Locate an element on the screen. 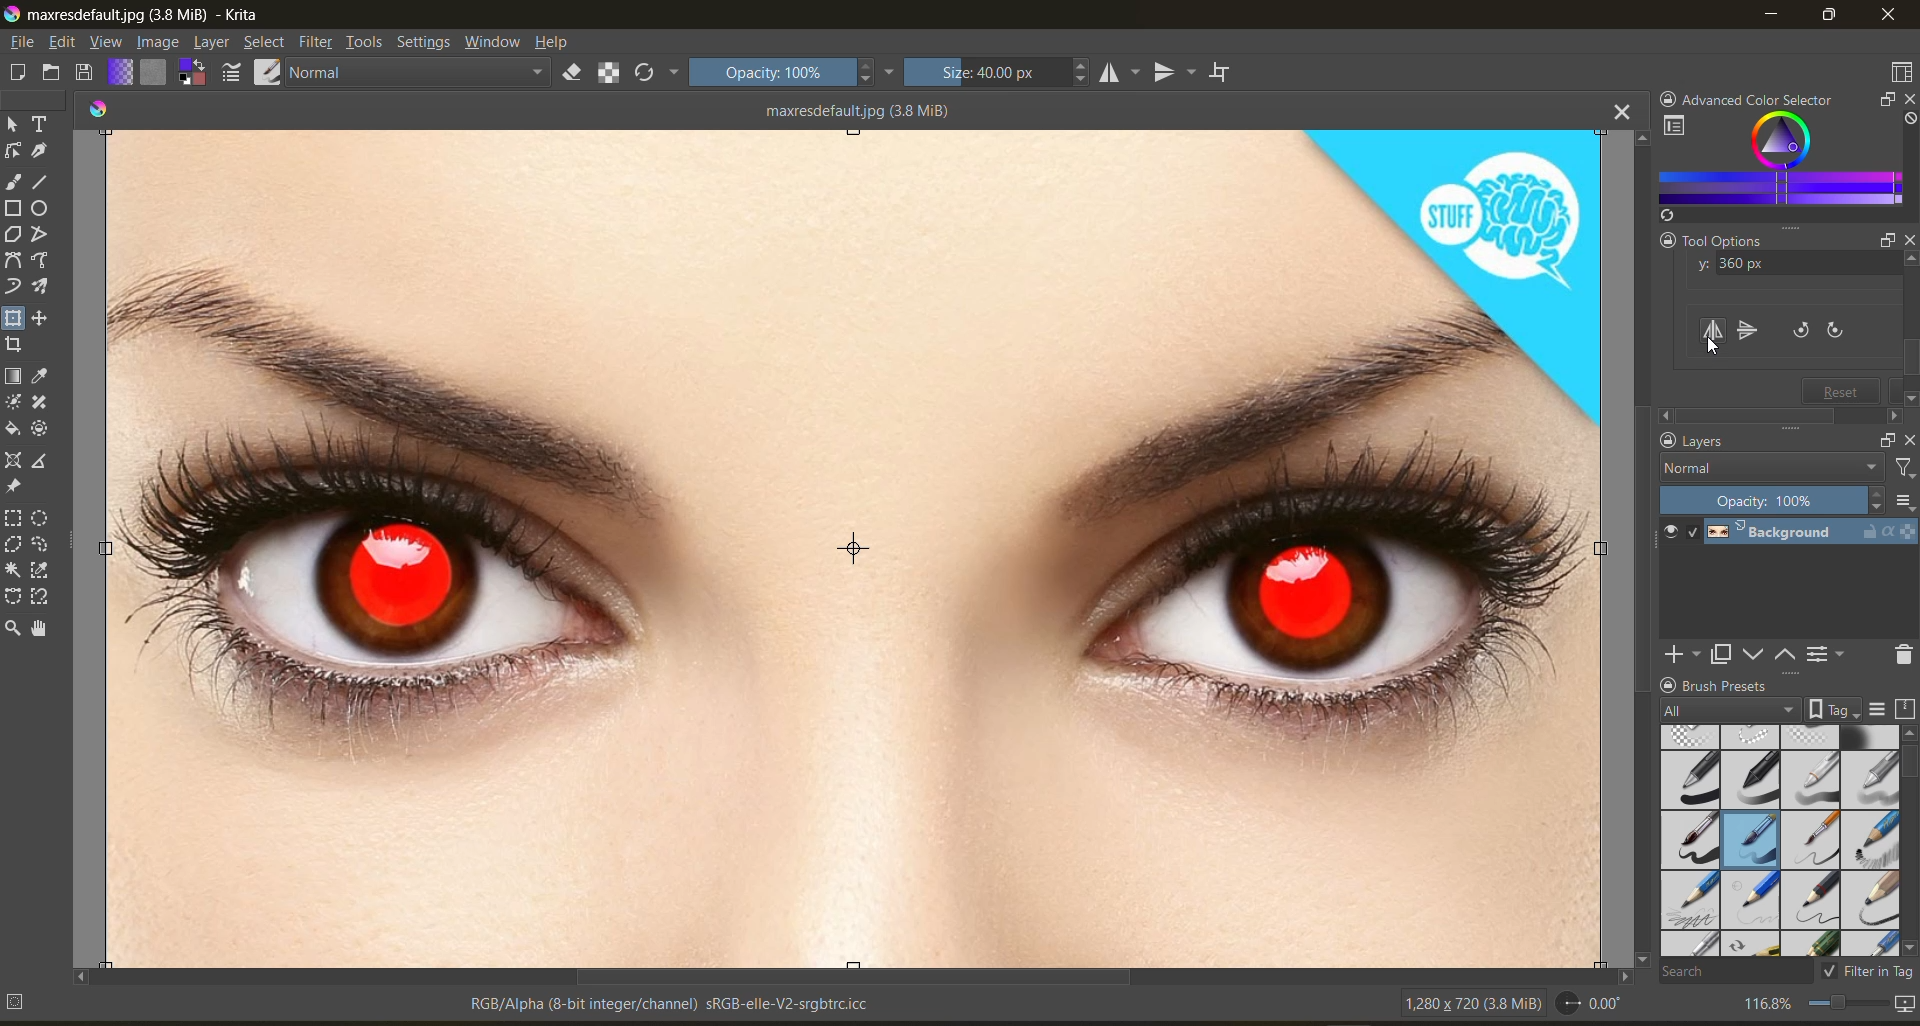  filter in tag is located at coordinates (1870, 973).